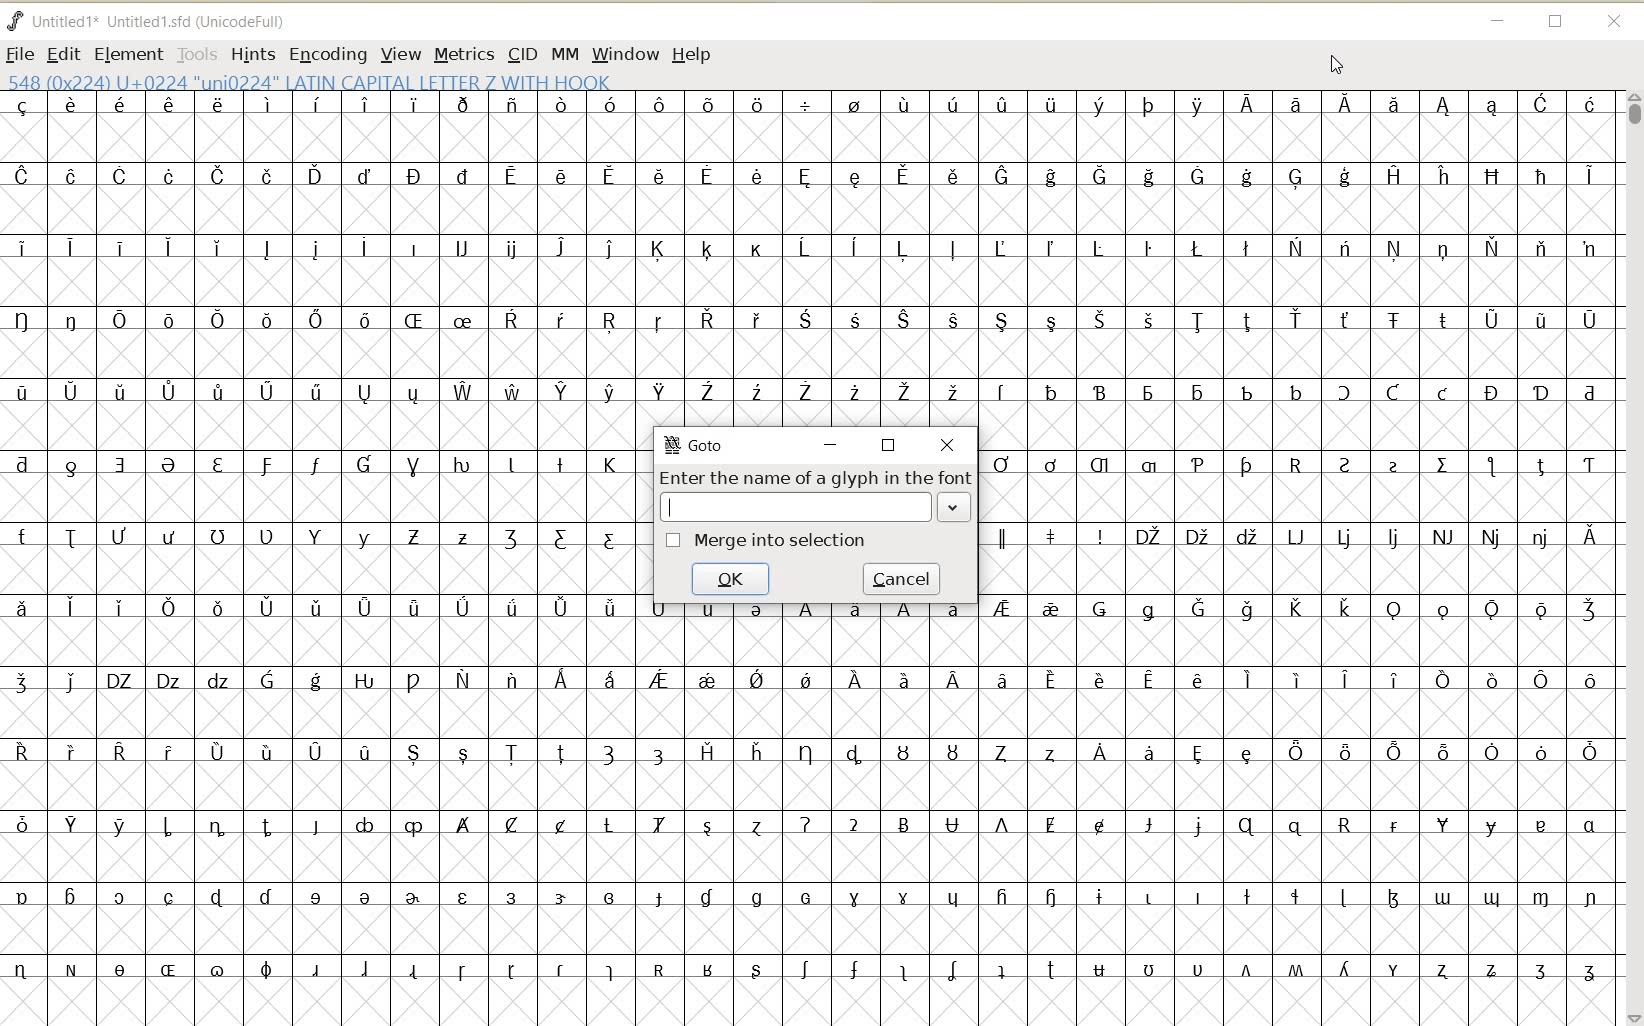 The width and height of the screenshot is (1644, 1026). Describe the element at coordinates (463, 54) in the screenshot. I see `METRICS` at that location.